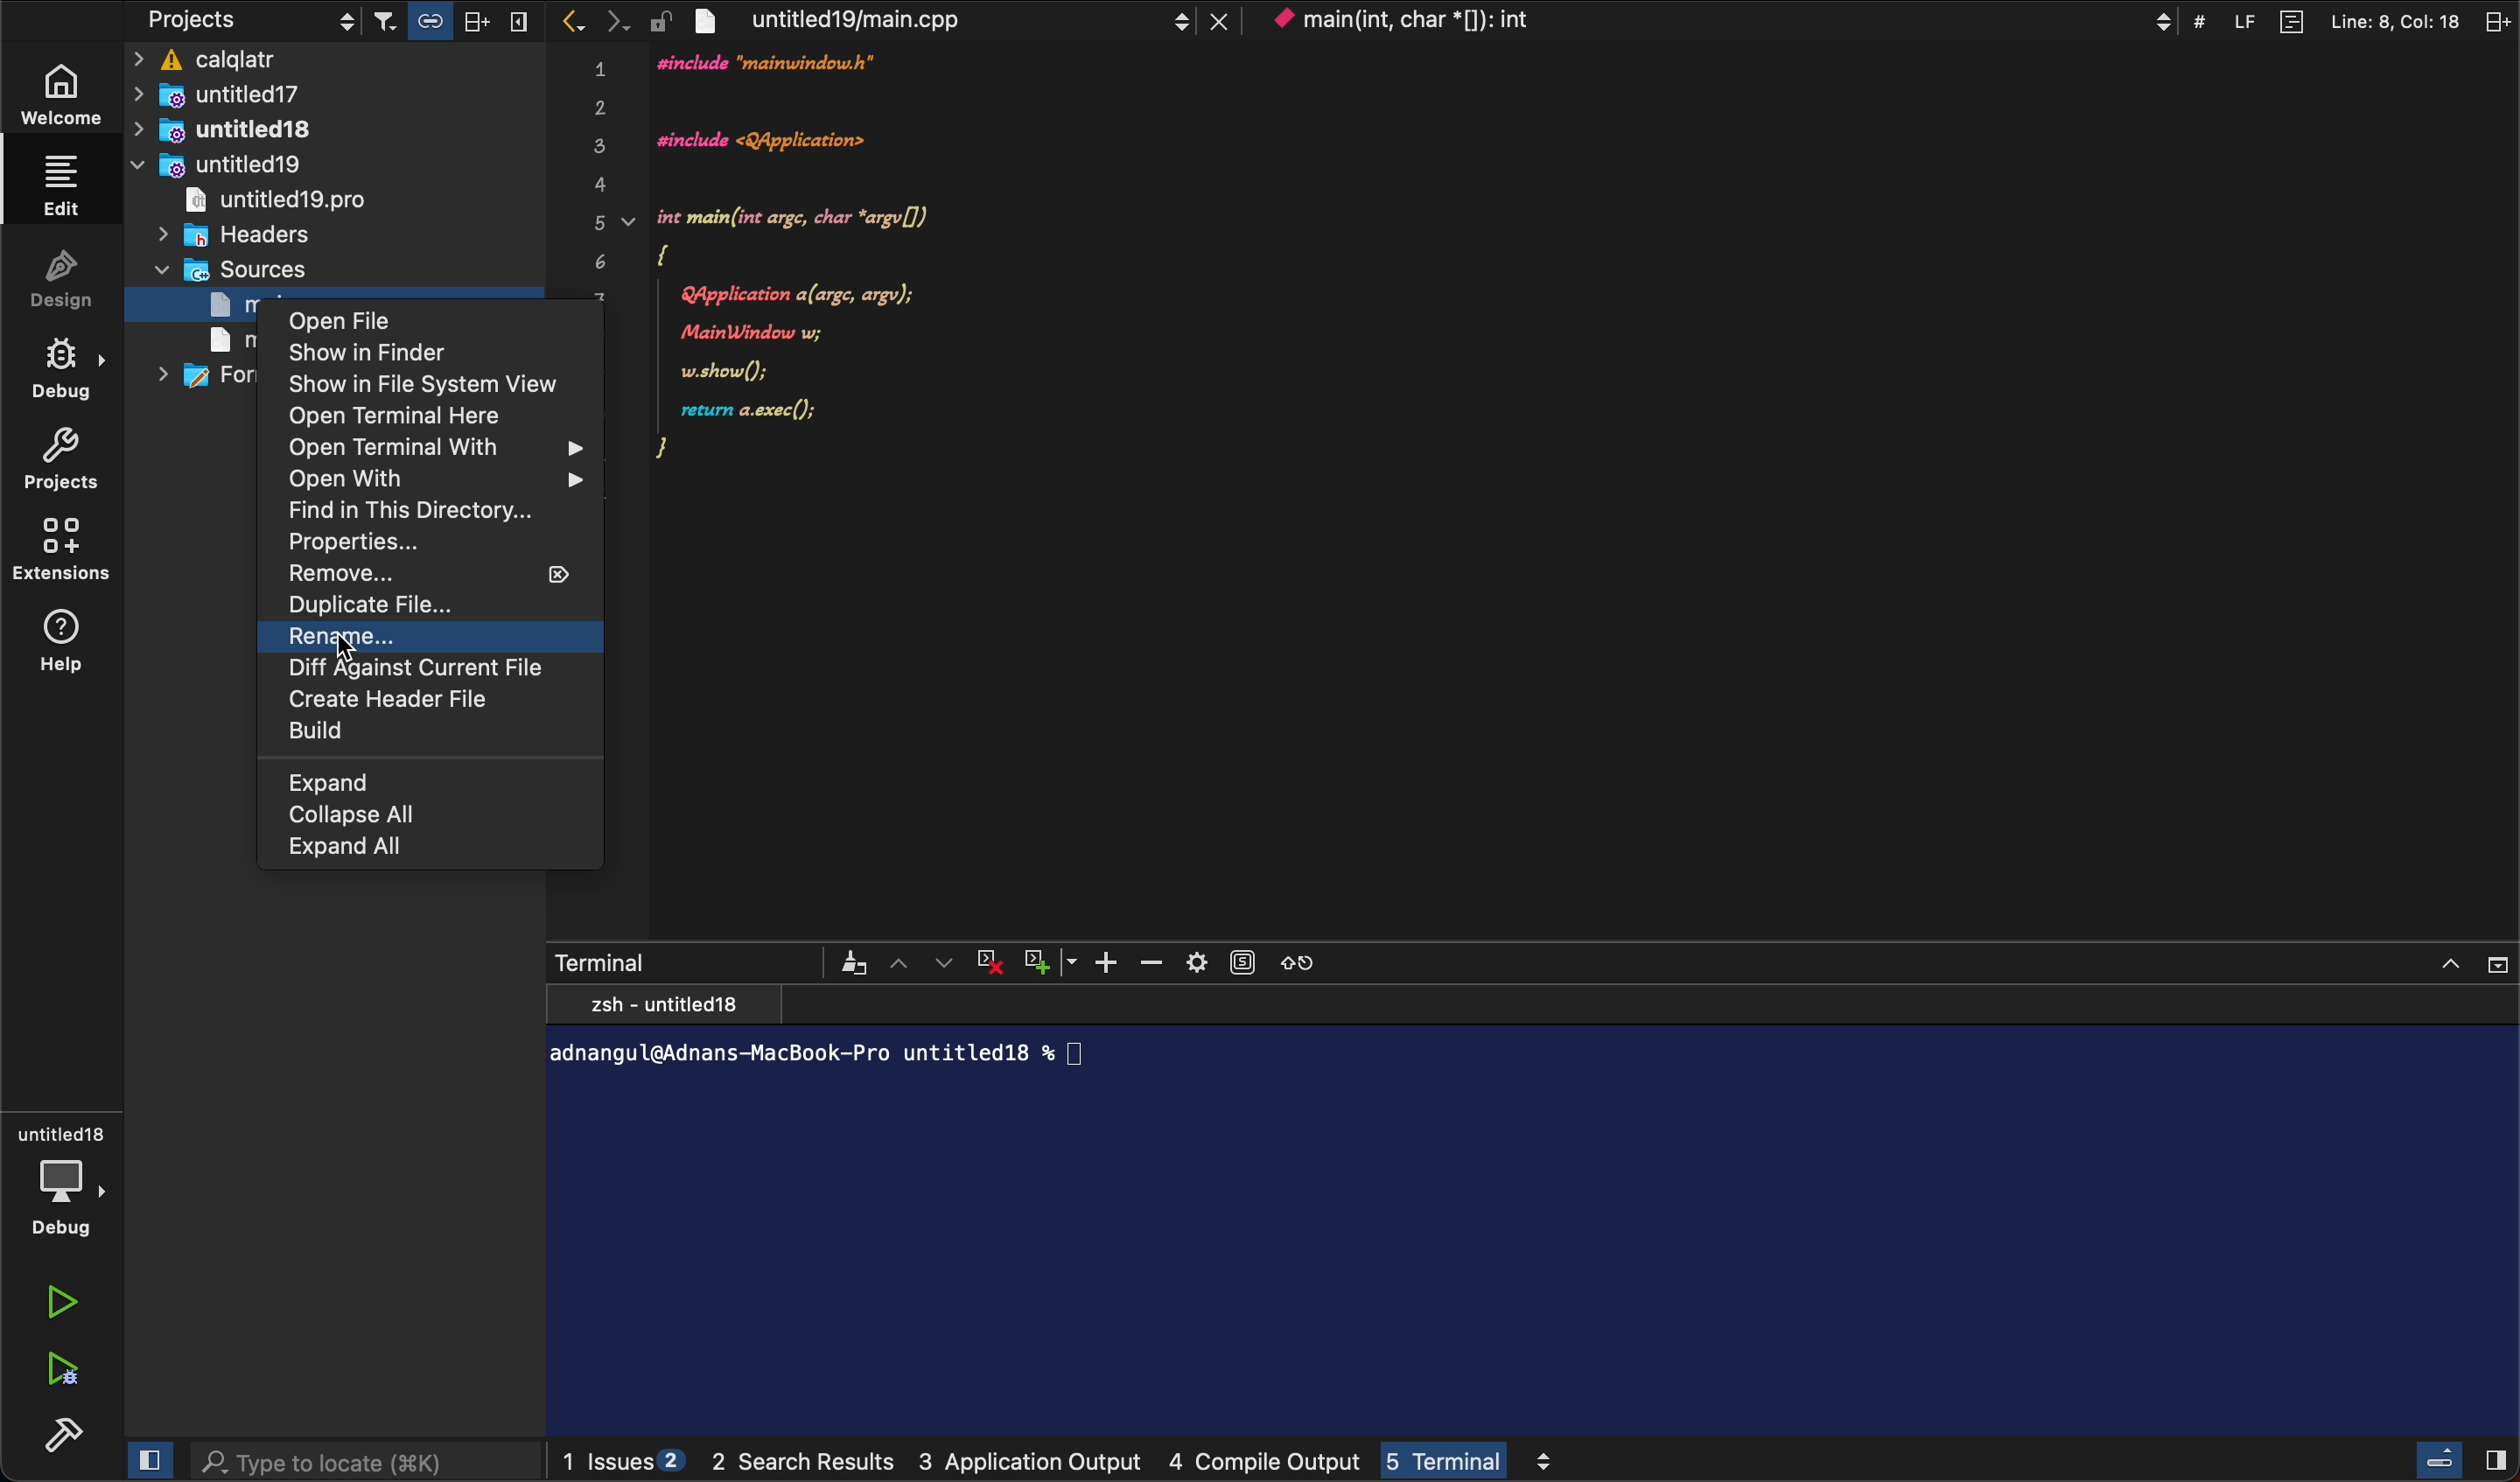 The height and width of the screenshot is (1482, 2520). Describe the element at coordinates (1111, 962) in the screenshot. I see `Plus` at that location.